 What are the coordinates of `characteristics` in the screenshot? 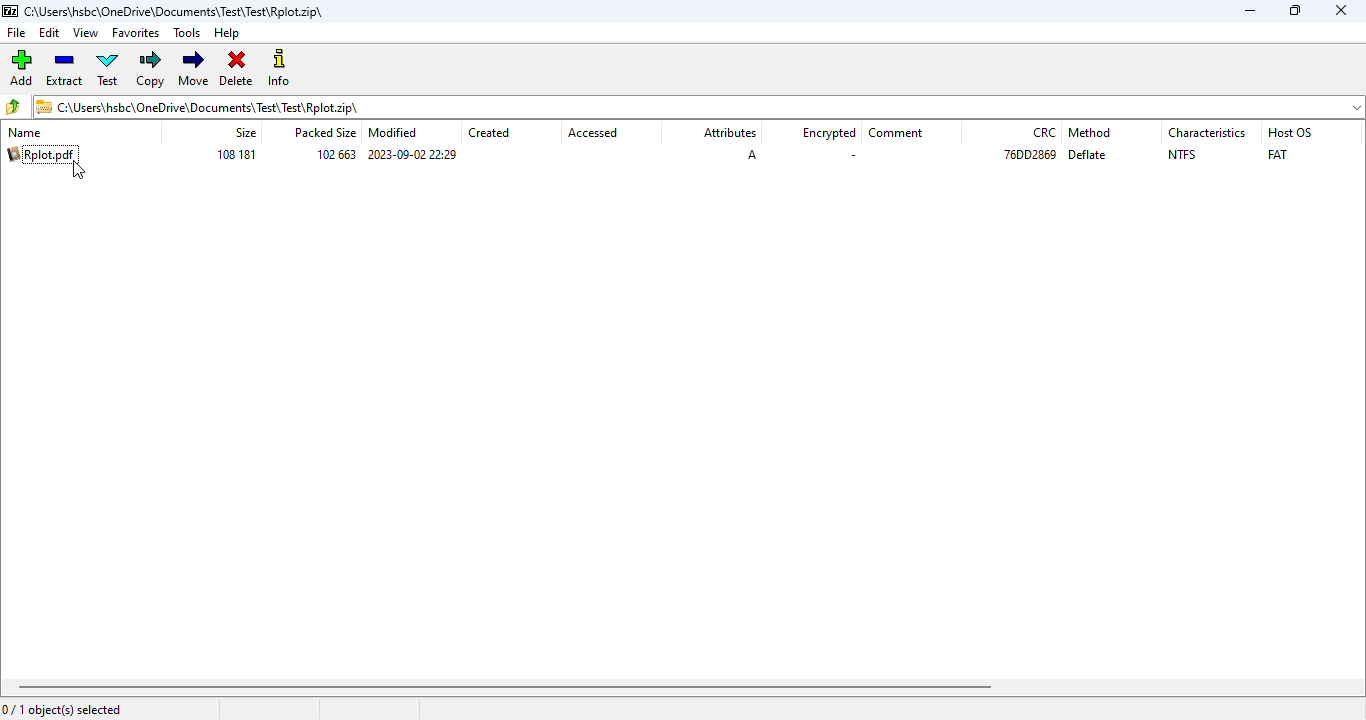 It's located at (1209, 133).